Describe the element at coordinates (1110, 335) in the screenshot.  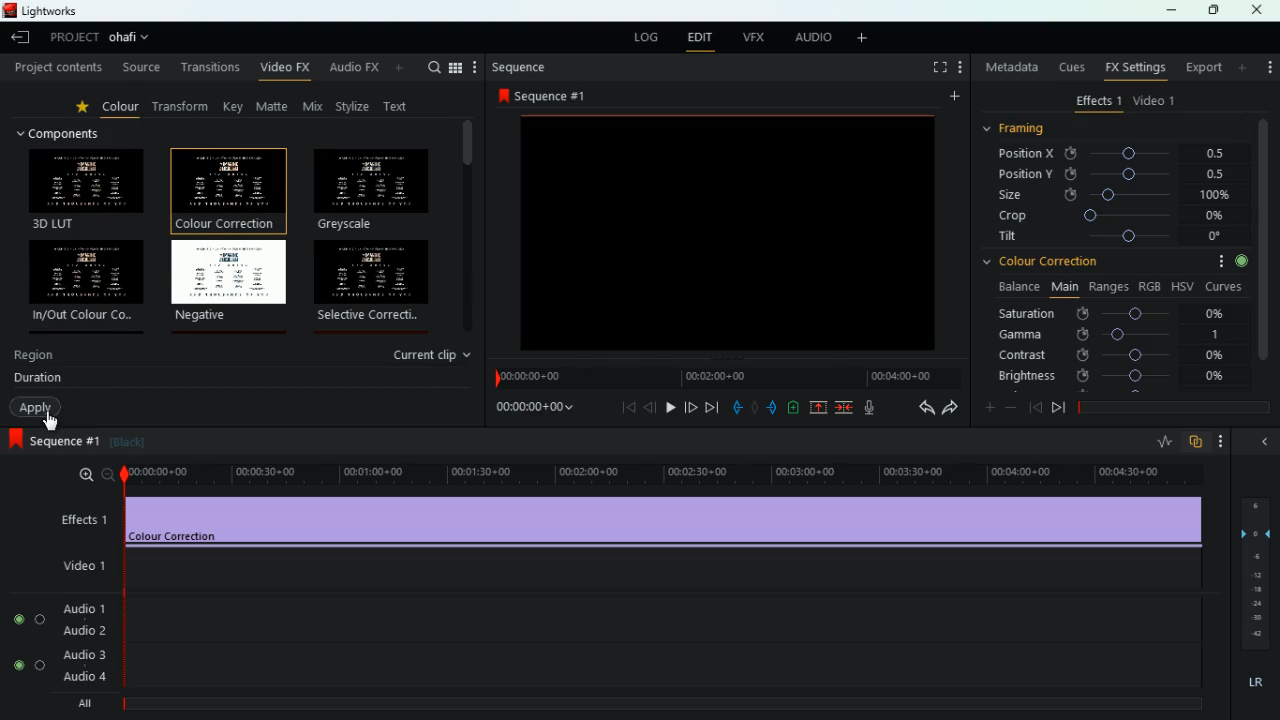
I see `gamma` at that location.